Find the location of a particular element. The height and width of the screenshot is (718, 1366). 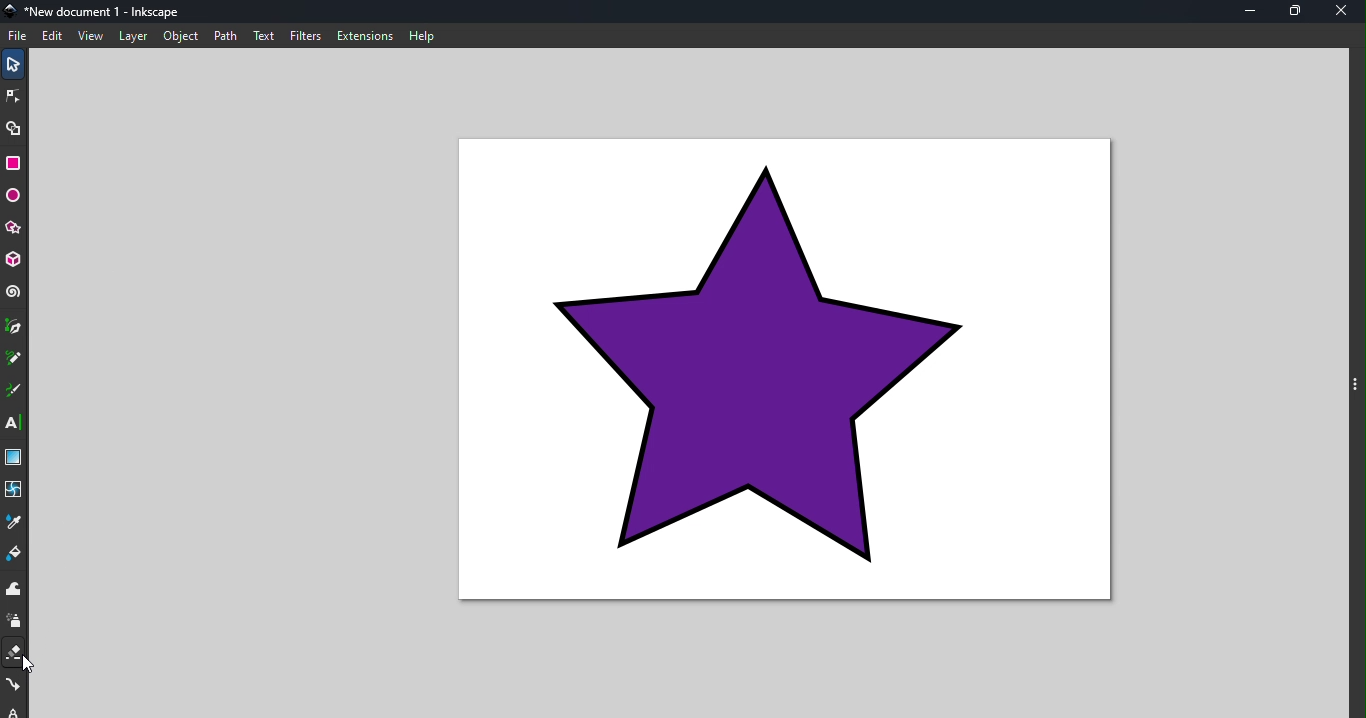

canvas is located at coordinates (785, 369).